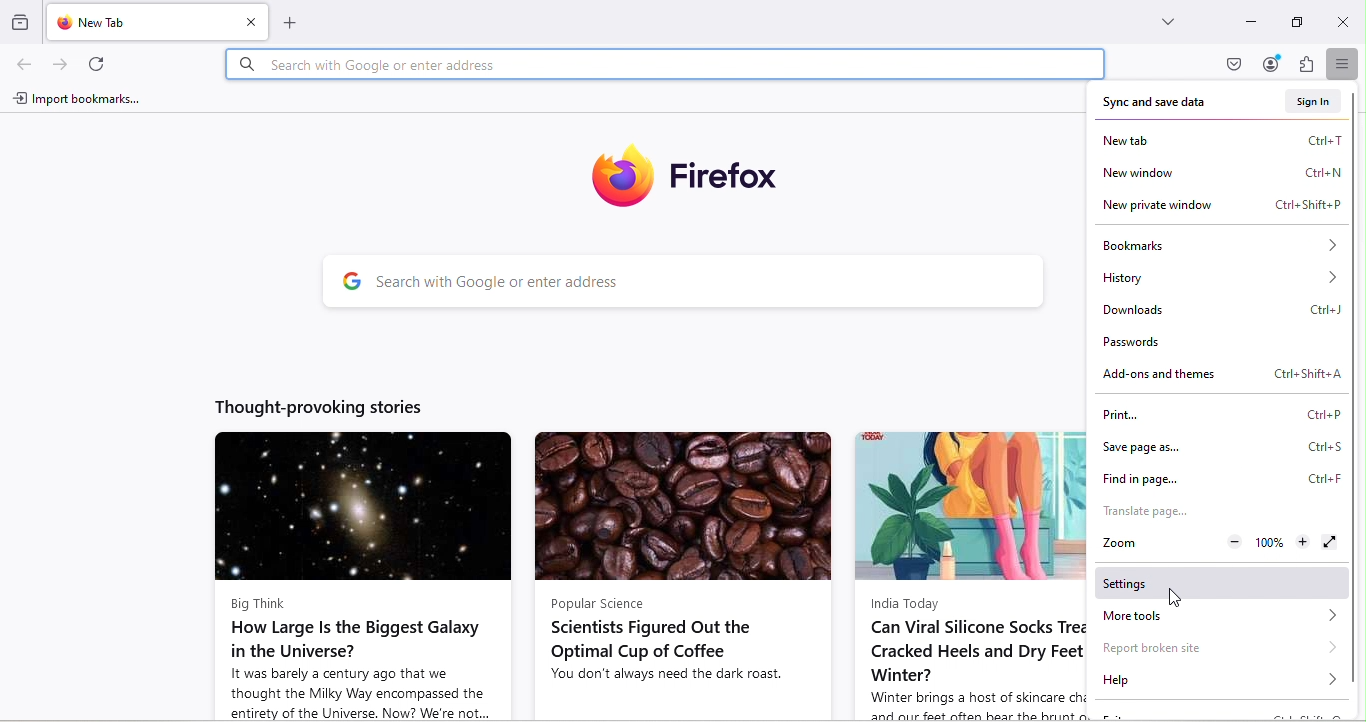 This screenshot has width=1366, height=722. Describe the element at coordinates (1311, 102) in the screenshot. I see `Sign in` at that location.